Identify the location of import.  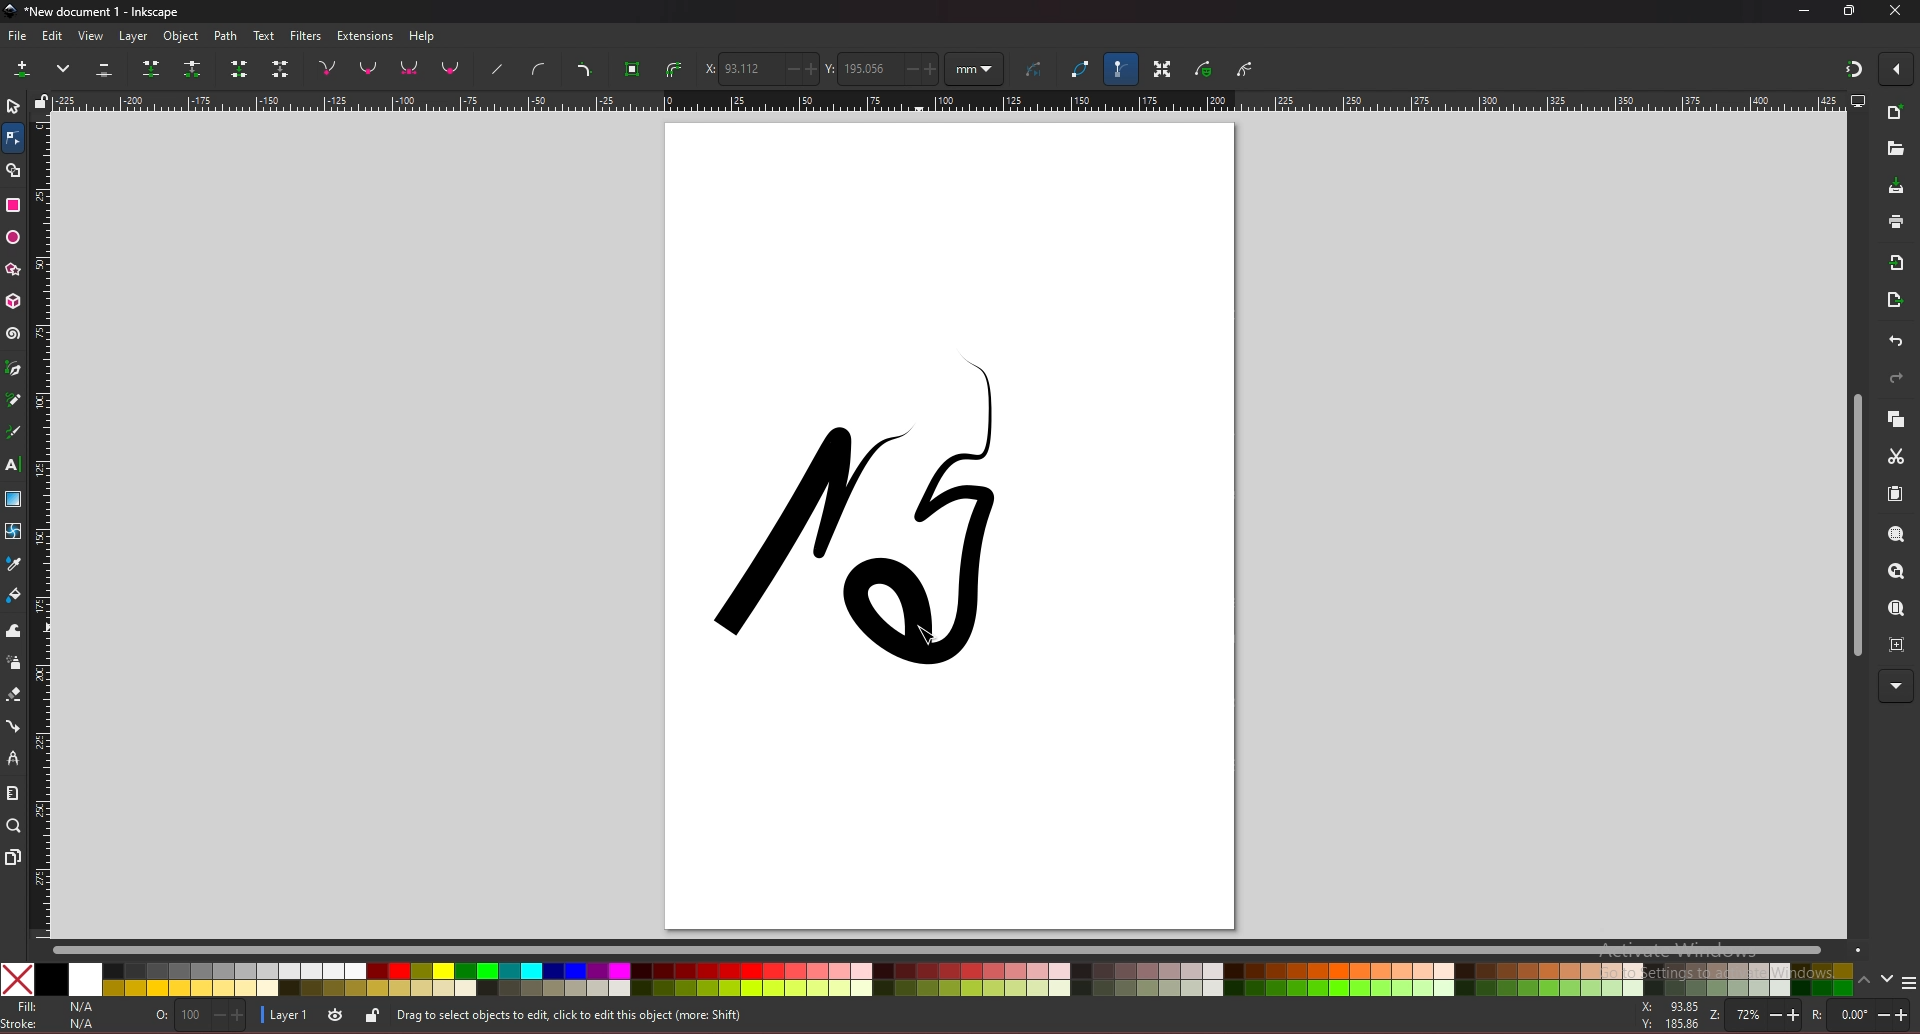
(1897, 263).